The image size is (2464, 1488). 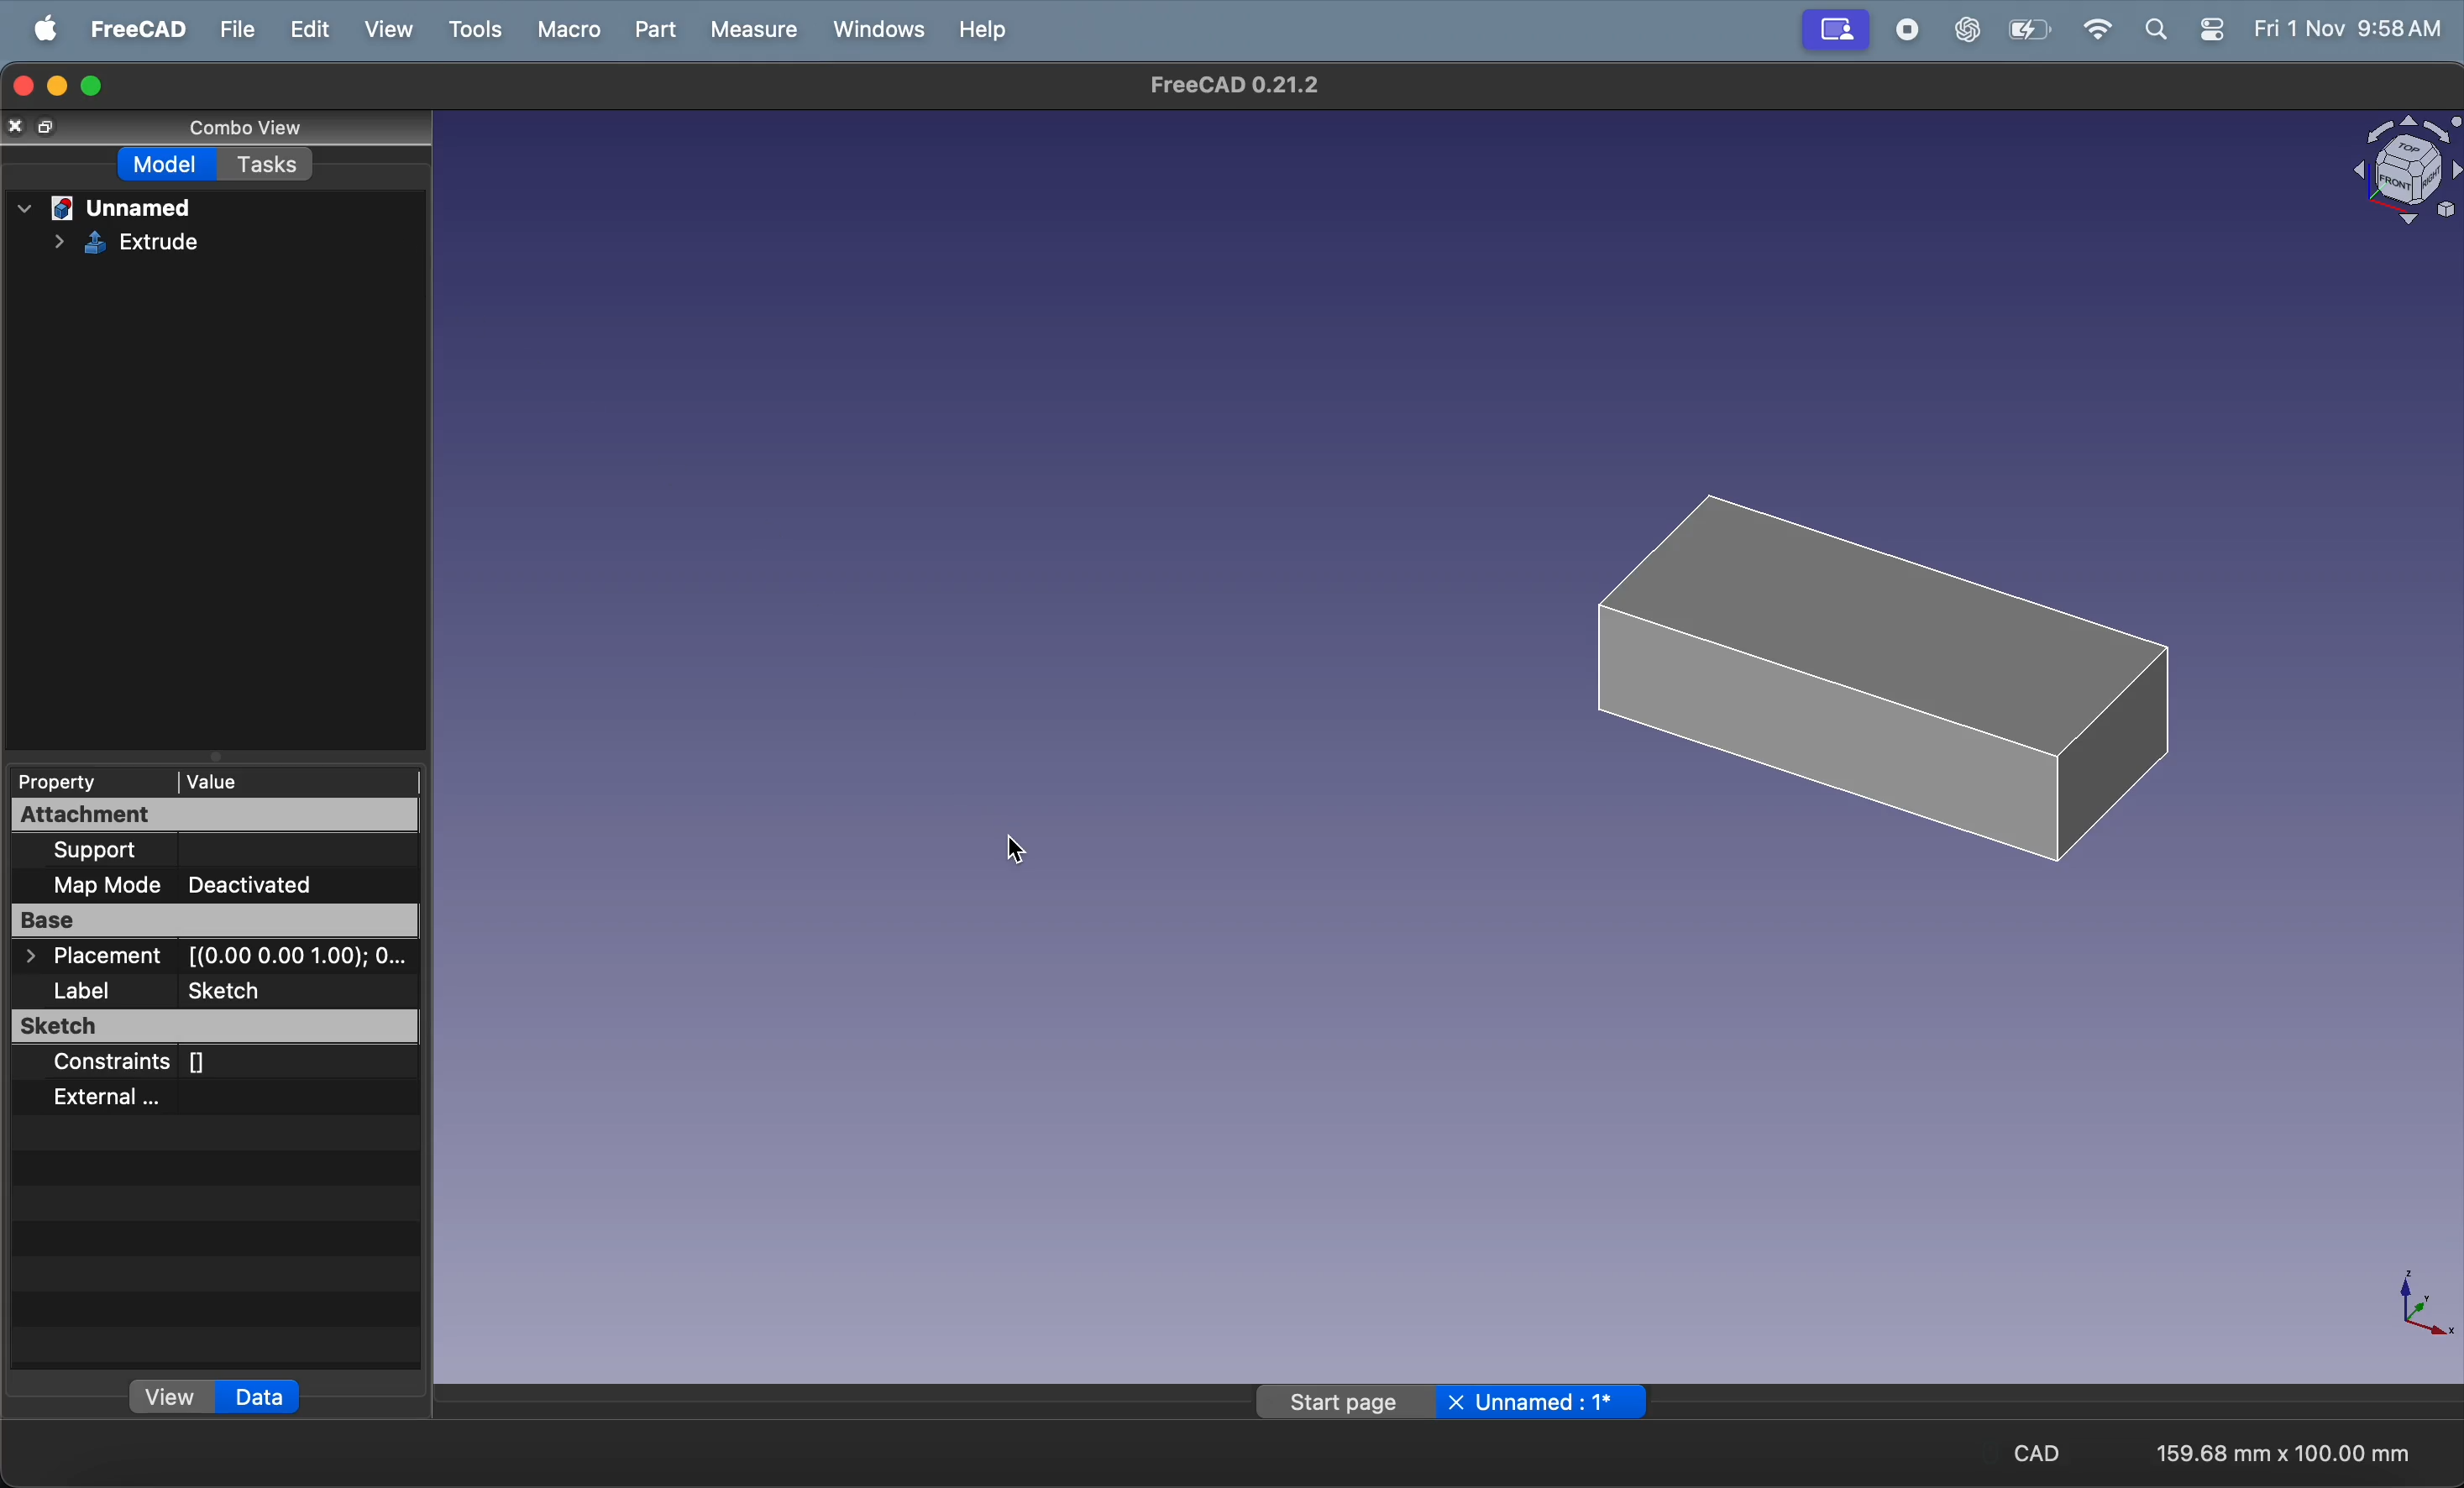 I want to click on tasks, so click(x=272, y=170).